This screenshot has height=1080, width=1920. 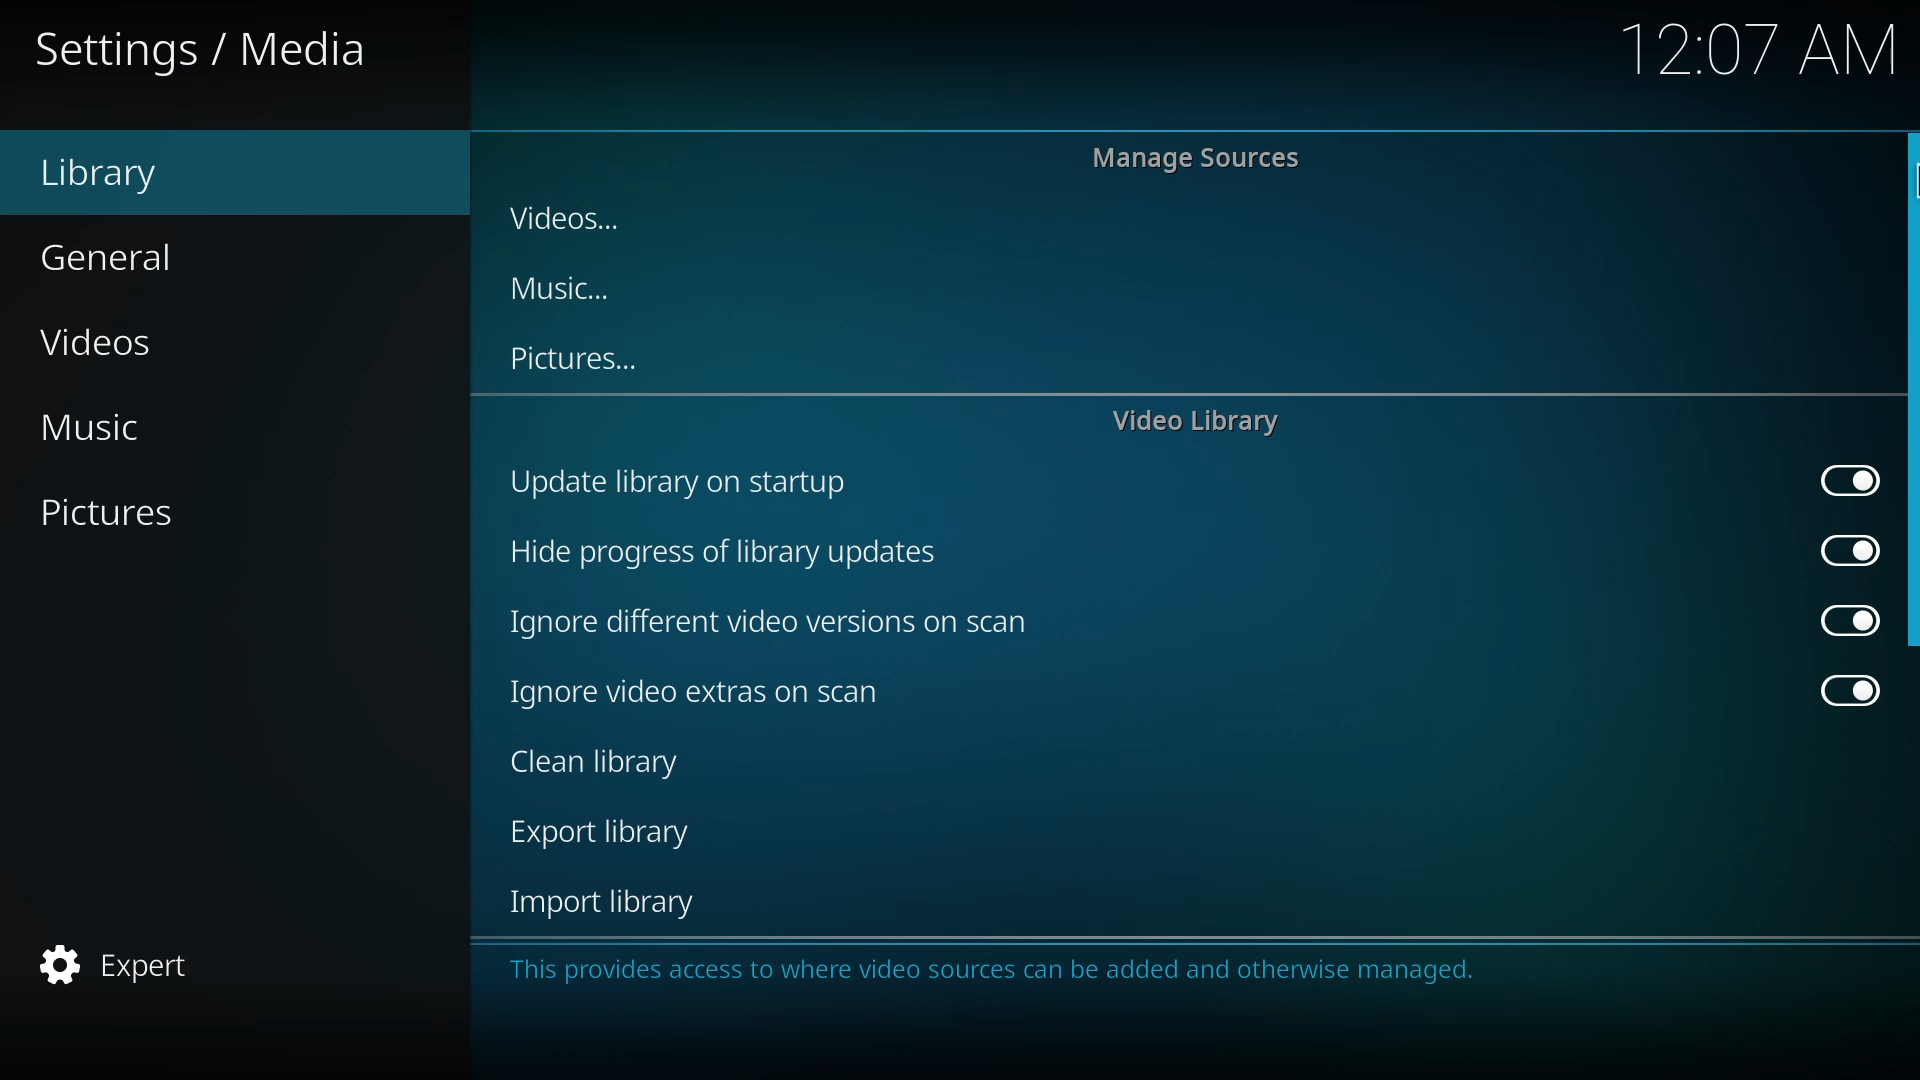 What do you see at coordinates (88, 427) in the screenshot?
I see `music` at bounding box center [88, 427].